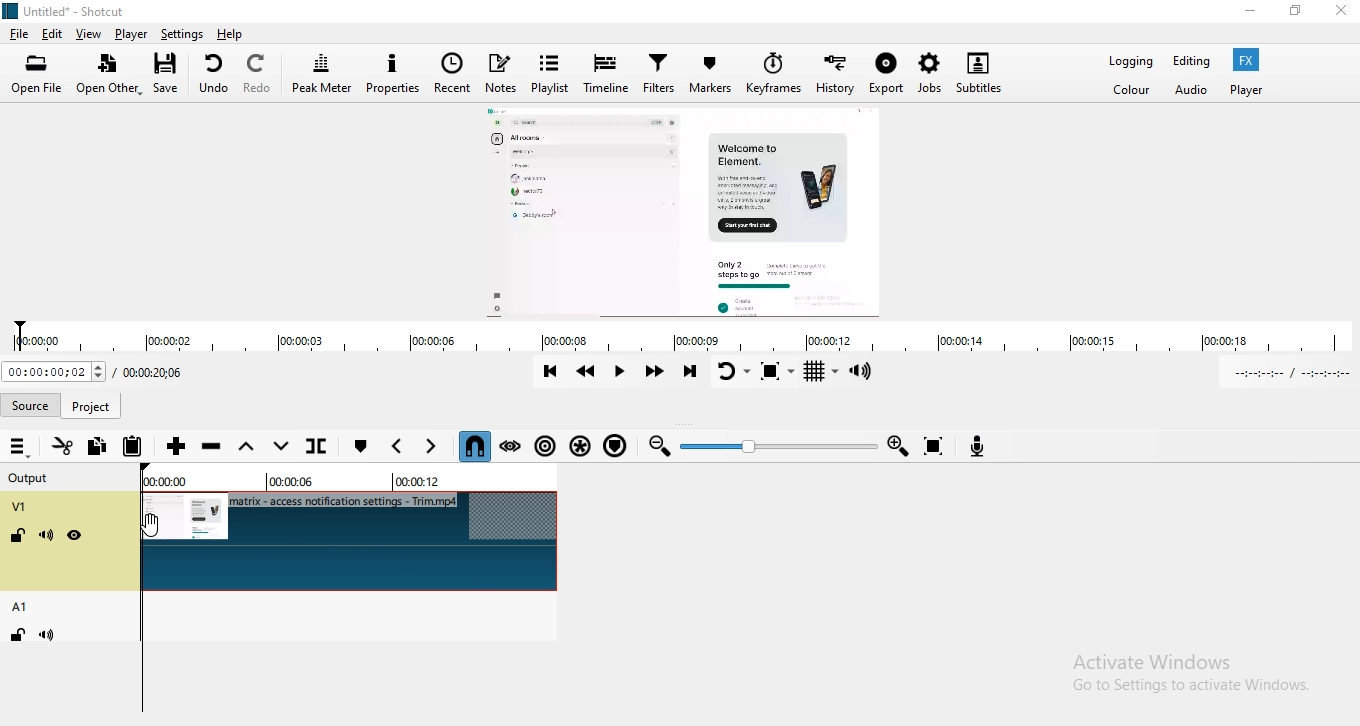 The width and height of the screenshot is (1360, 726). I want to click on Audio, so click(1194, 91).